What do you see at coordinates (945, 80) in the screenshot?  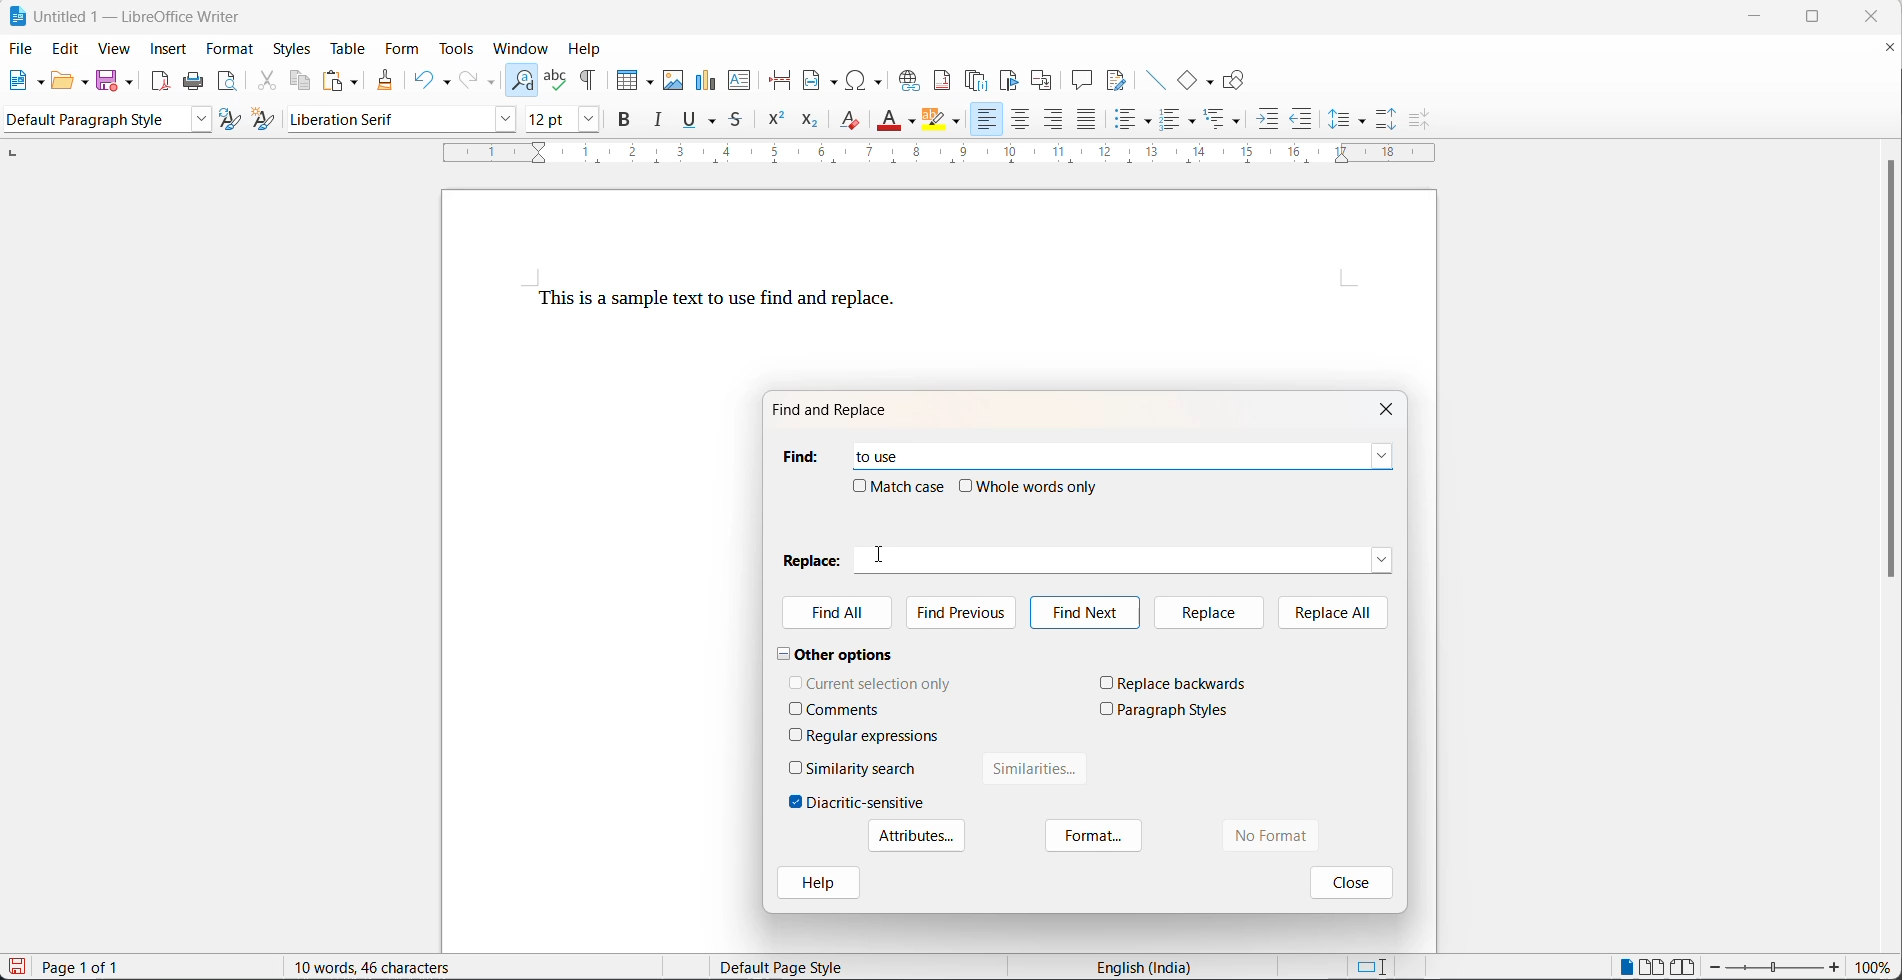 I see `insert footnote` at bounding box center [945, 80].